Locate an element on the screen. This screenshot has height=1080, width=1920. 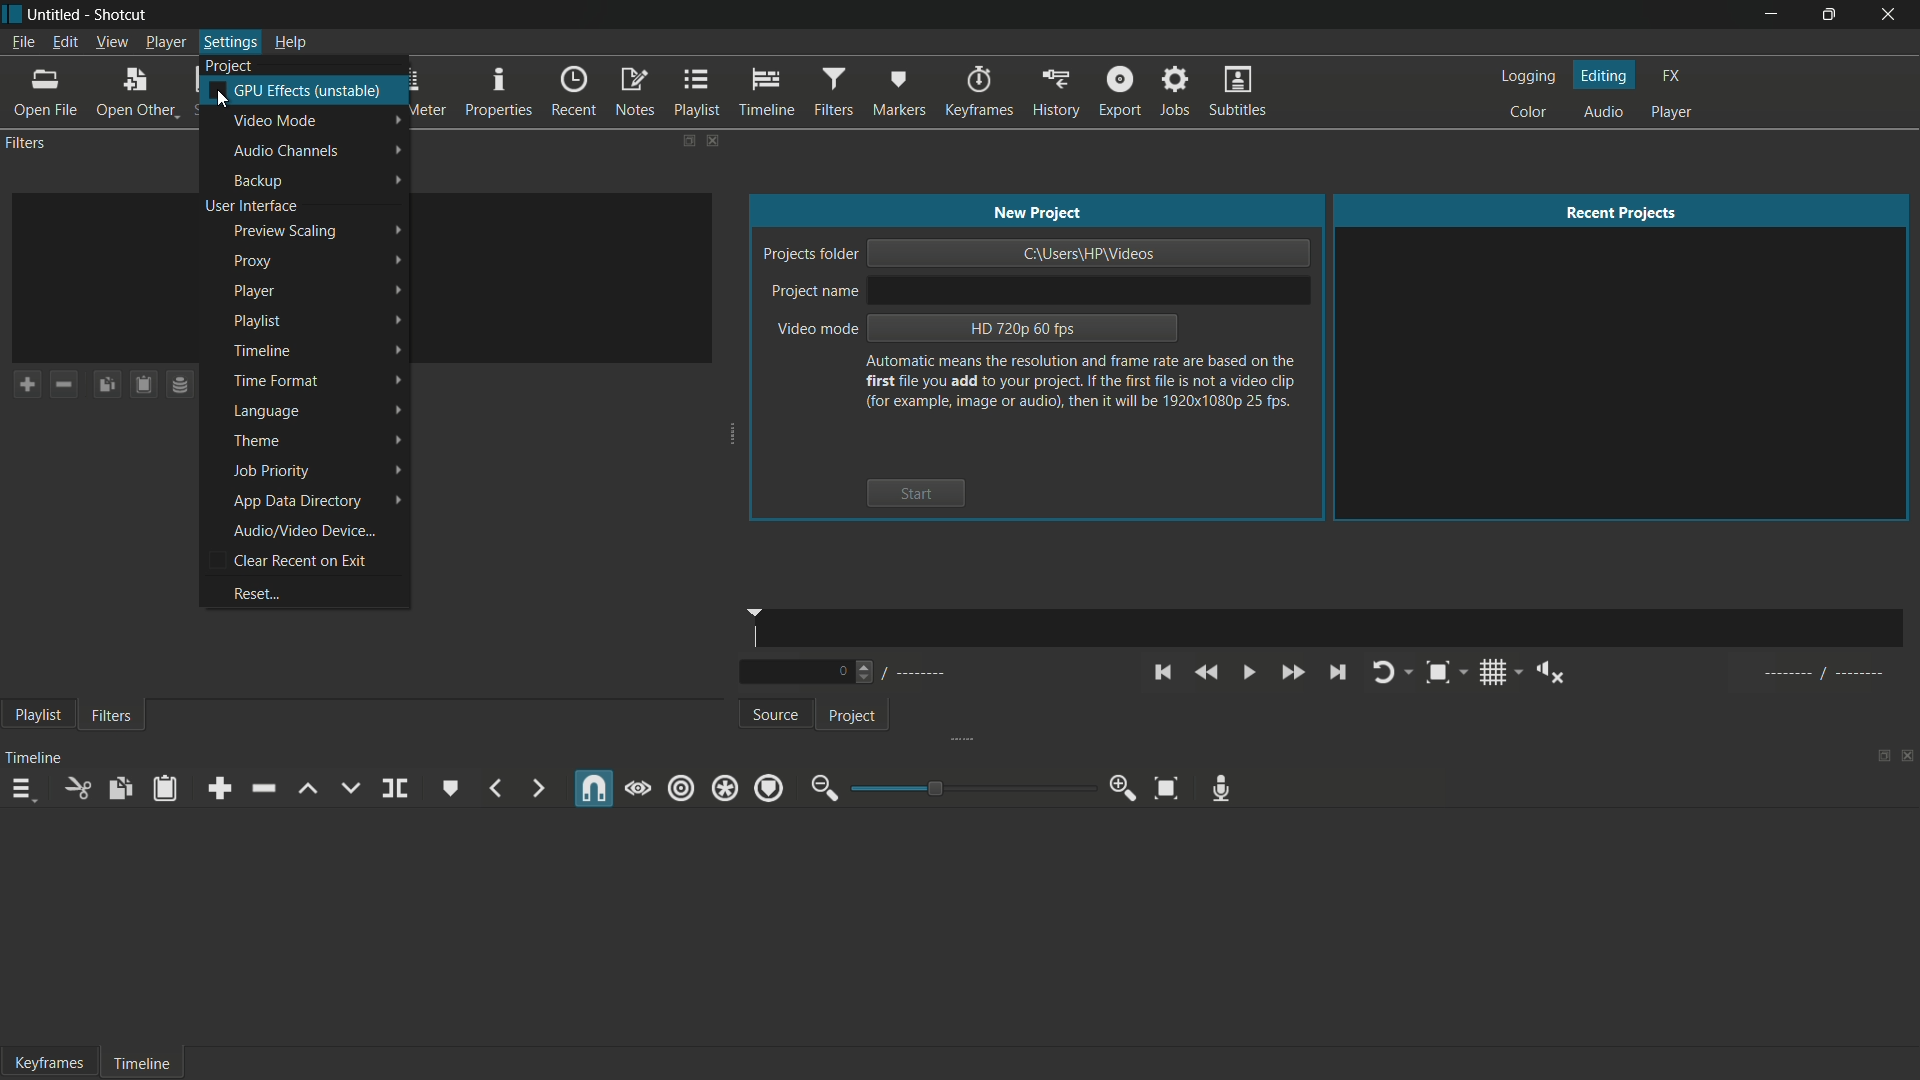
timeline is located at coordinates (765, 92).